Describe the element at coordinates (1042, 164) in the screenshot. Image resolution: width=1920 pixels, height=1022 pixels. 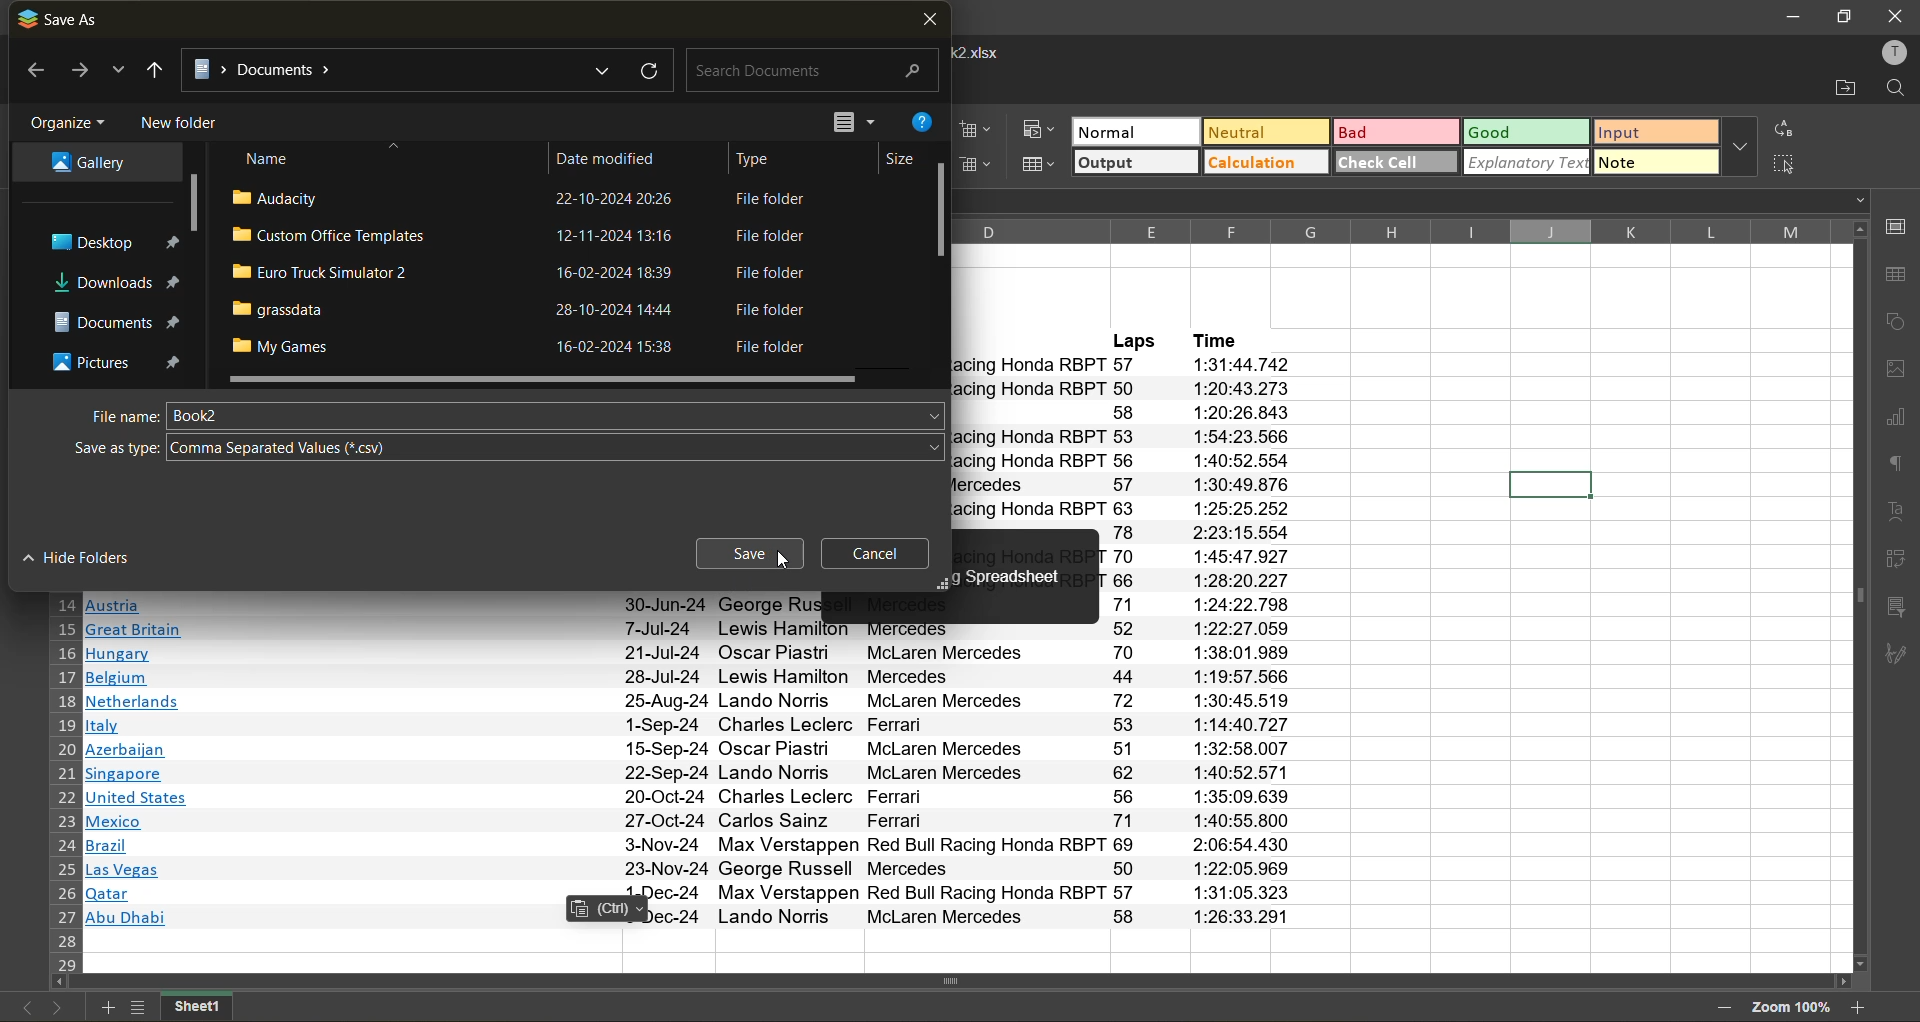
I see `format as table` at that location.